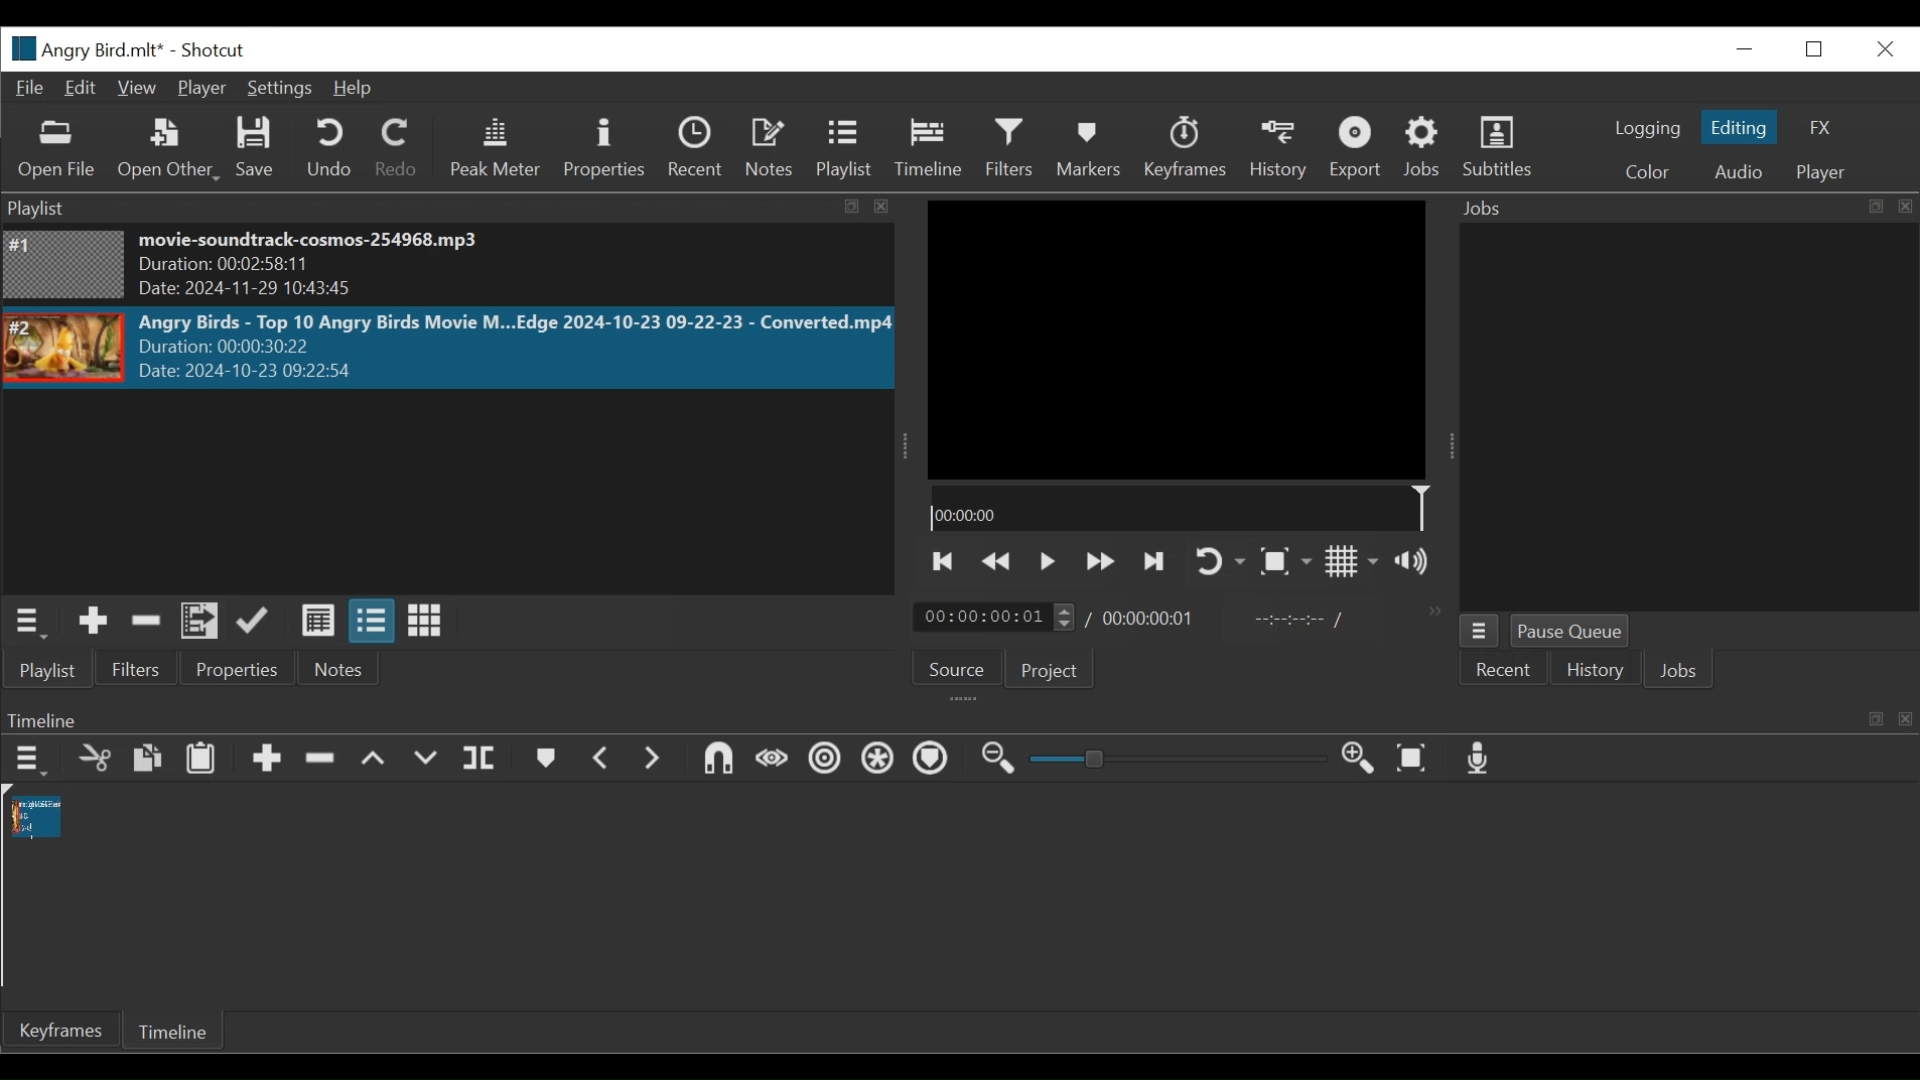 This screenshot has height=1080, width=1920. What do you see at coordinates (151, 760) in the screenshot?
I see `Copy` at bounding box center [151, 760].